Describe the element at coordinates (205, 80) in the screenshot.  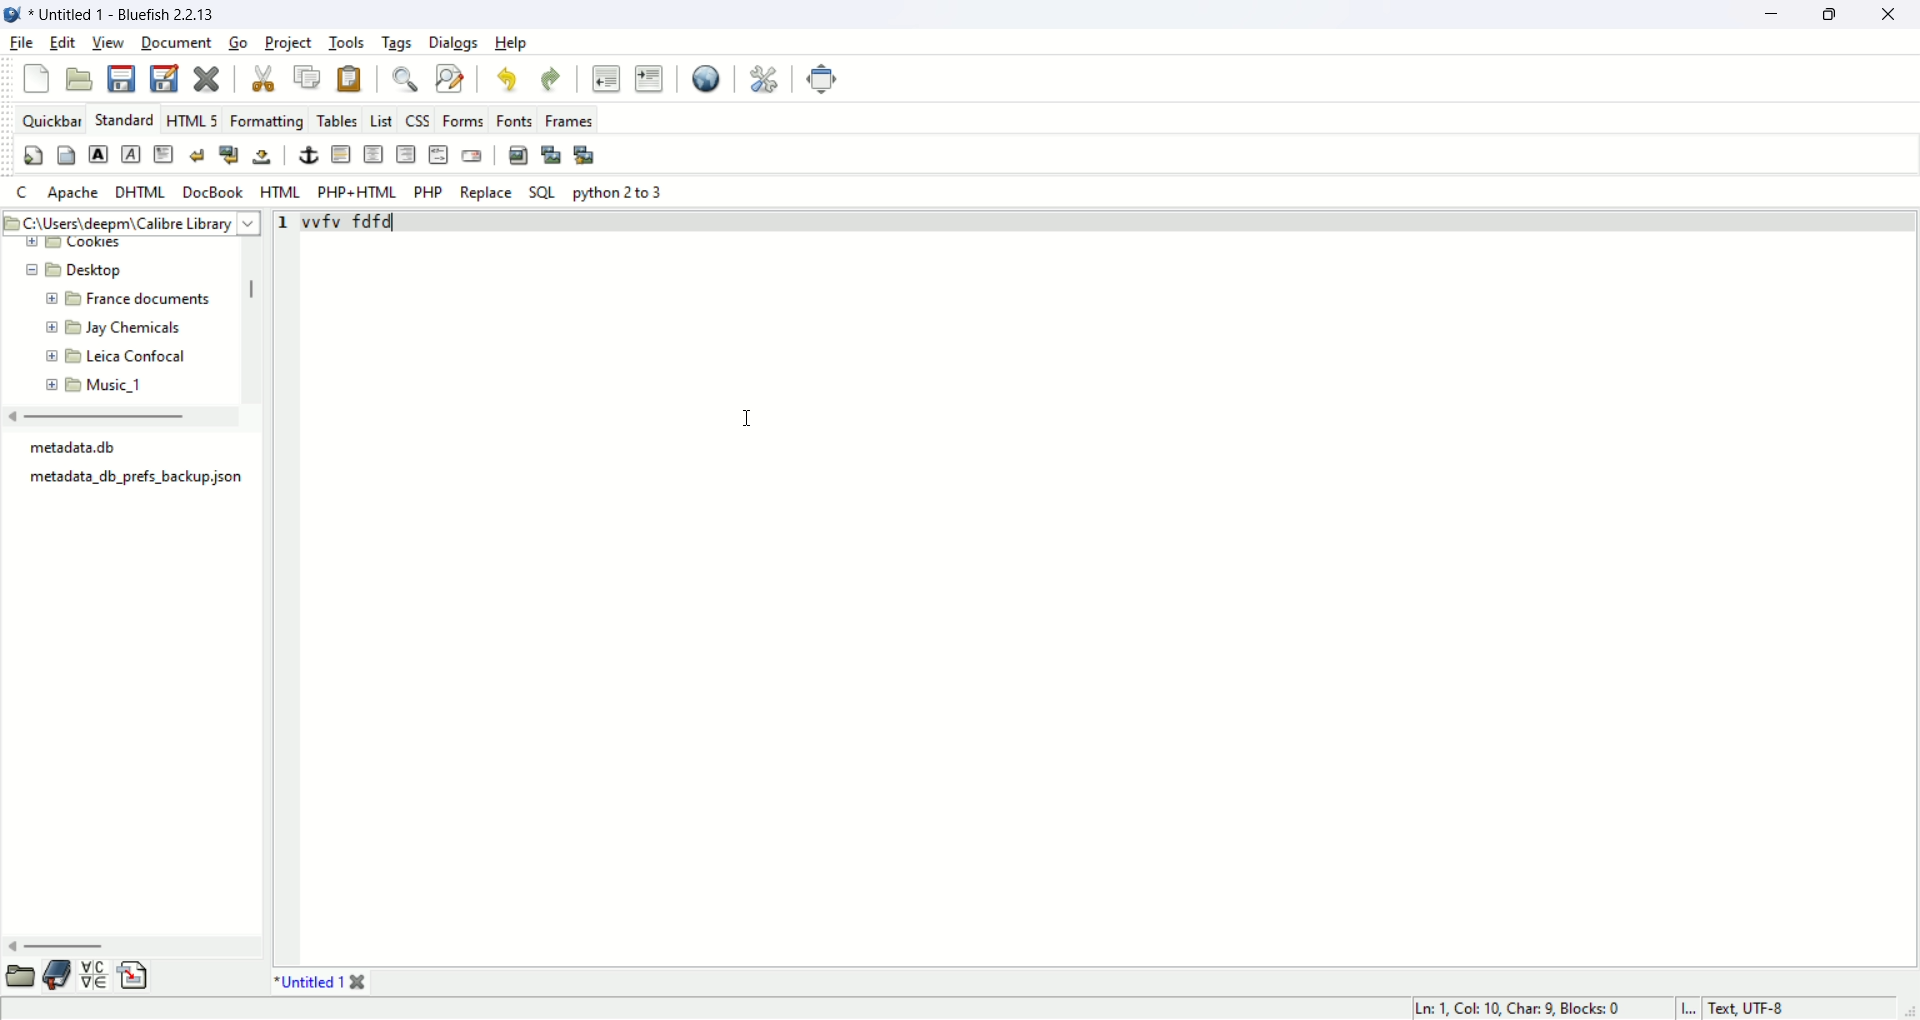
I see `close current file` at that location.